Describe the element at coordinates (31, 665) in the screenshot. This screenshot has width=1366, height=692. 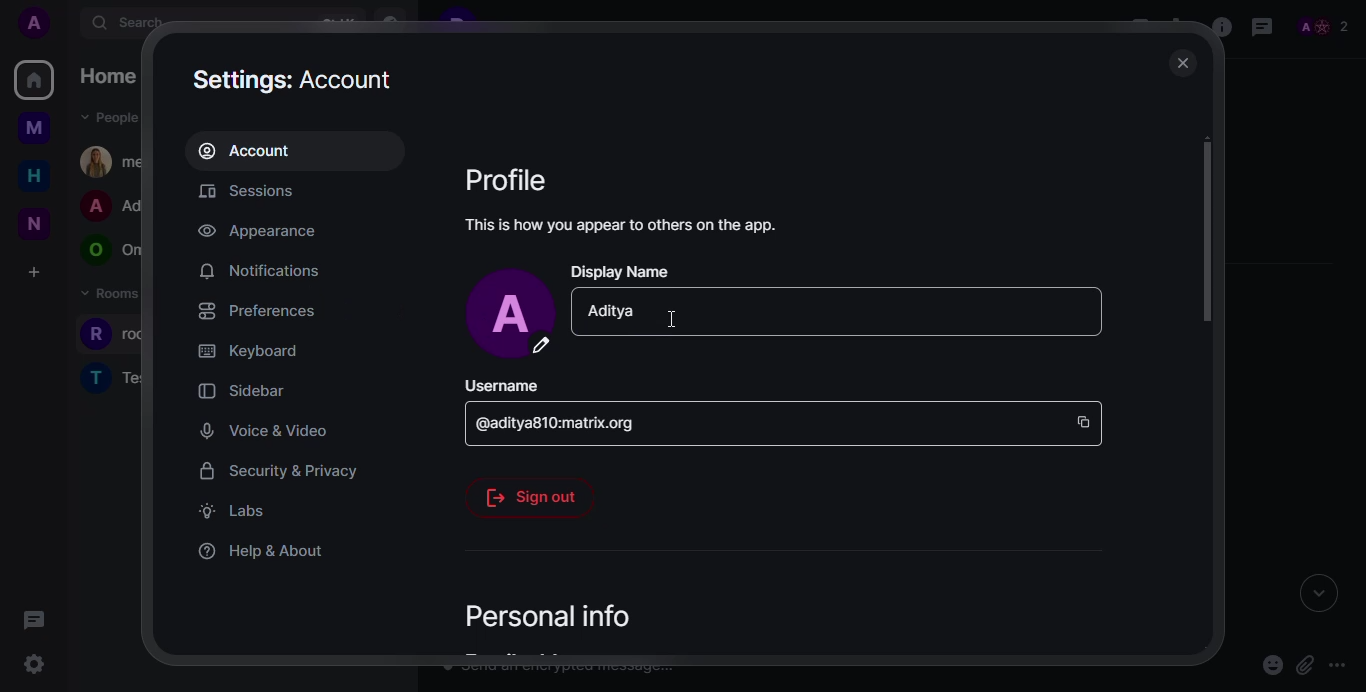
I see `quick settings` at that location.